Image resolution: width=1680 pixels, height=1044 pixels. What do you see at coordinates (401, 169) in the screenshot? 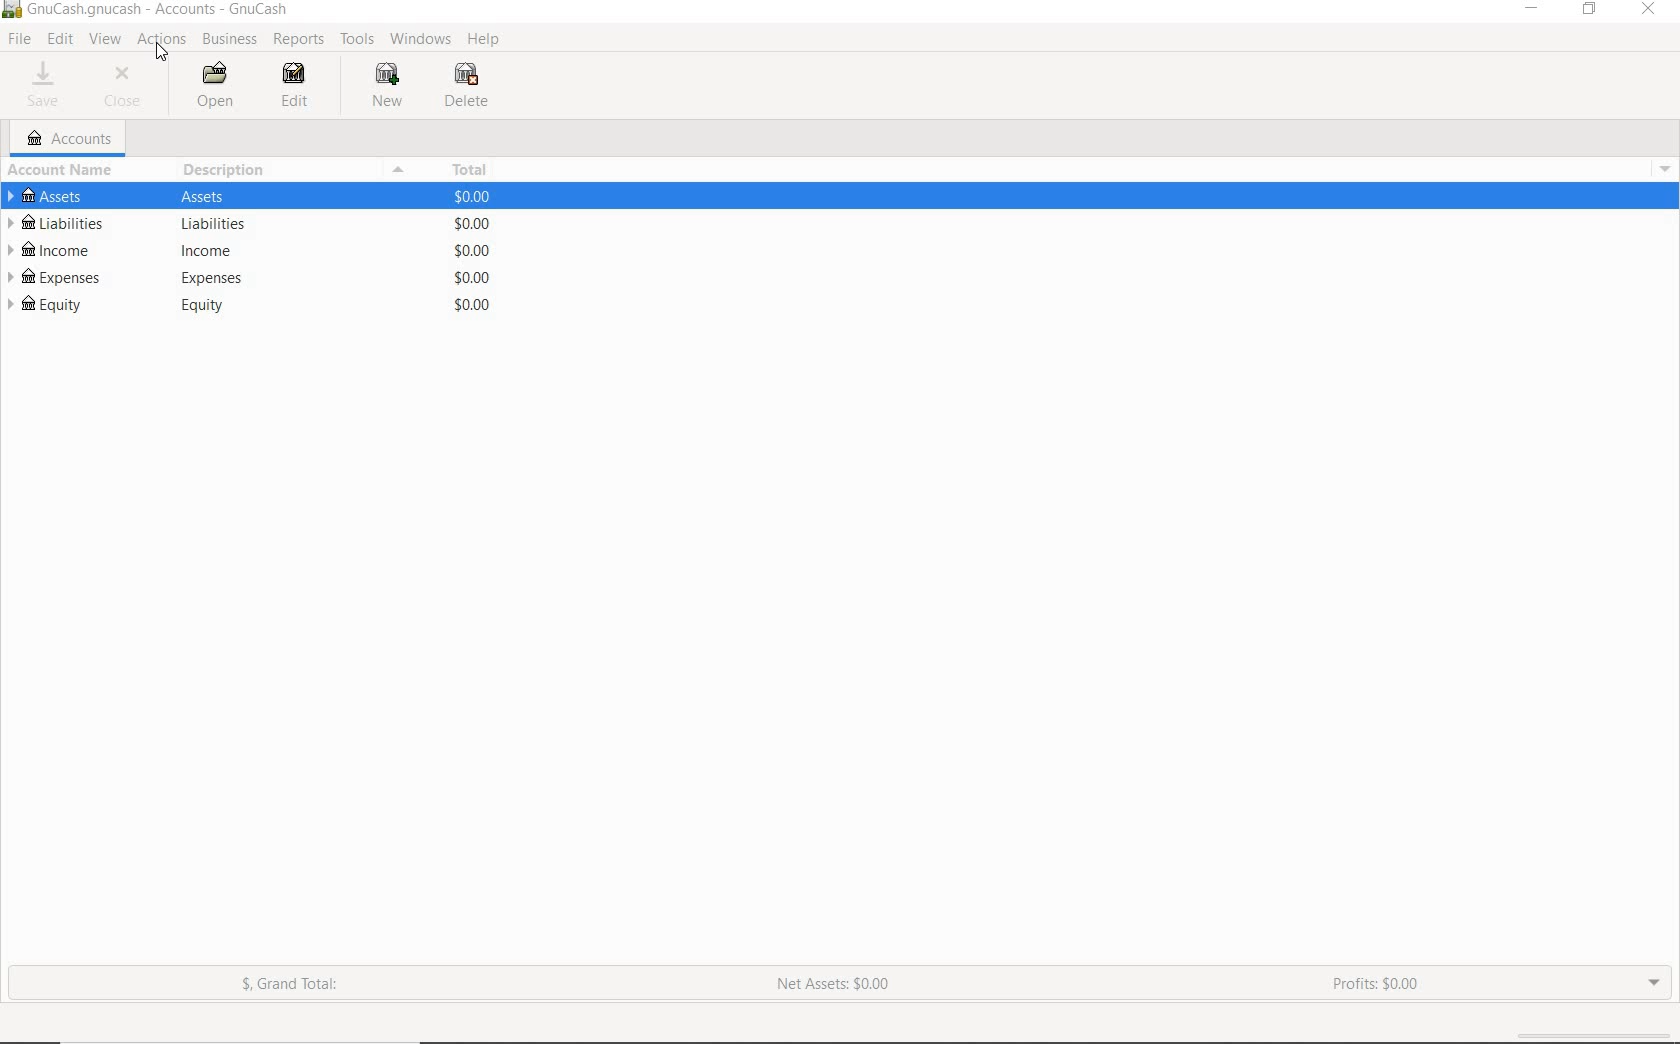
I see `Collapse or expand` at bounding box center [401, 169].